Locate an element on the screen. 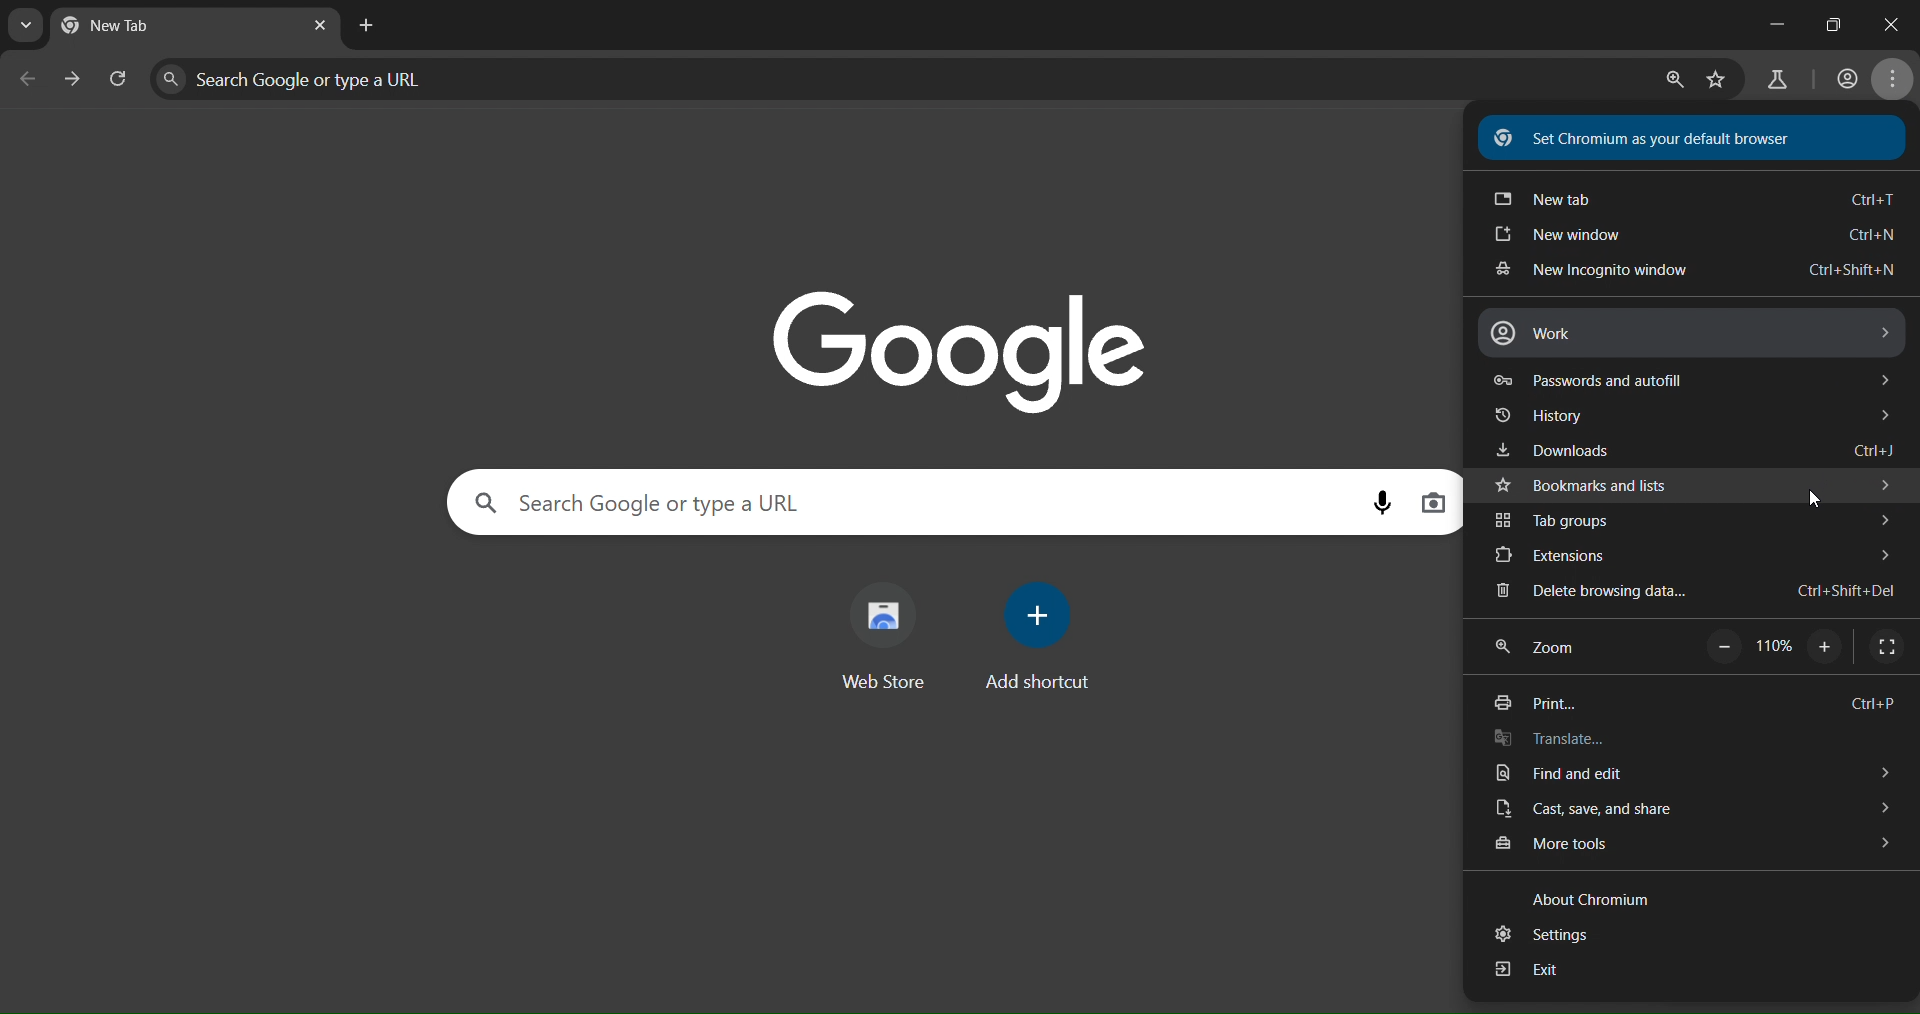  cast, save and share is located at coordinates (1690, 807).